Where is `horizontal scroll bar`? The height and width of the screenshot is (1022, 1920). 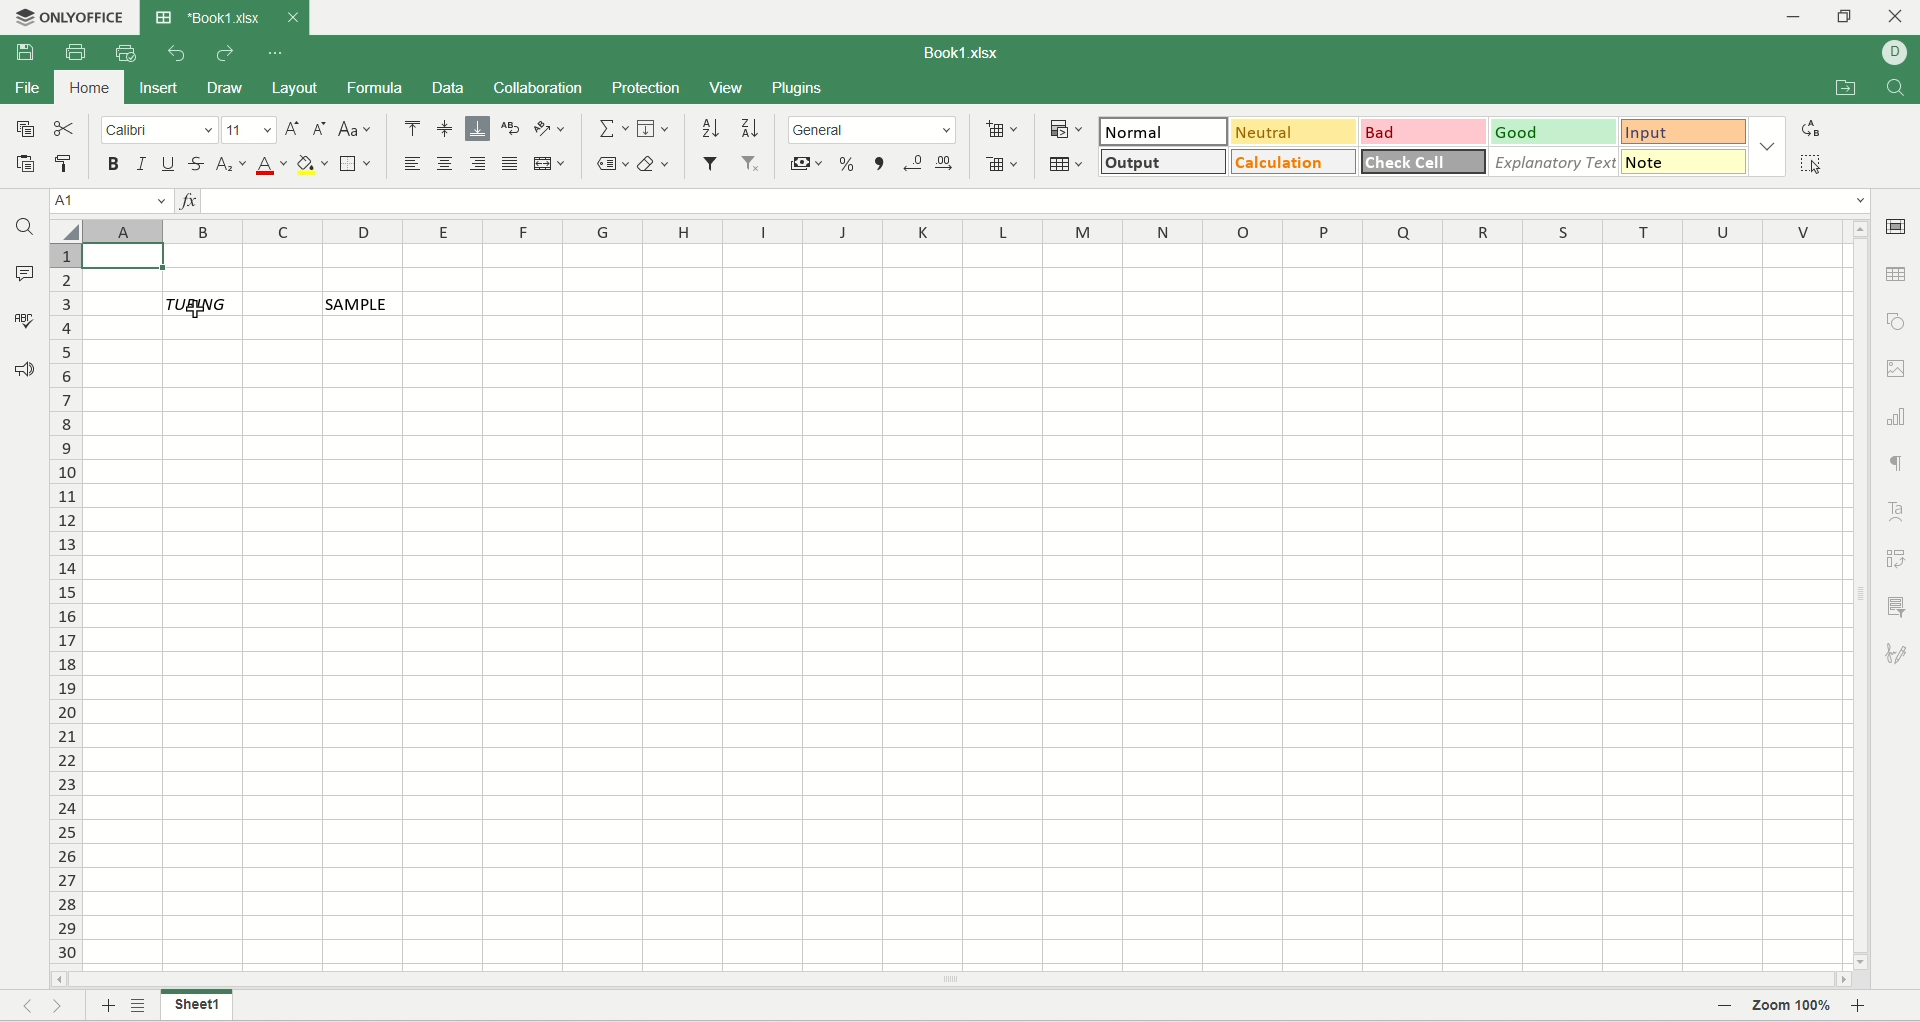
horizontal scroll bar is located at coordinates (950, 979).